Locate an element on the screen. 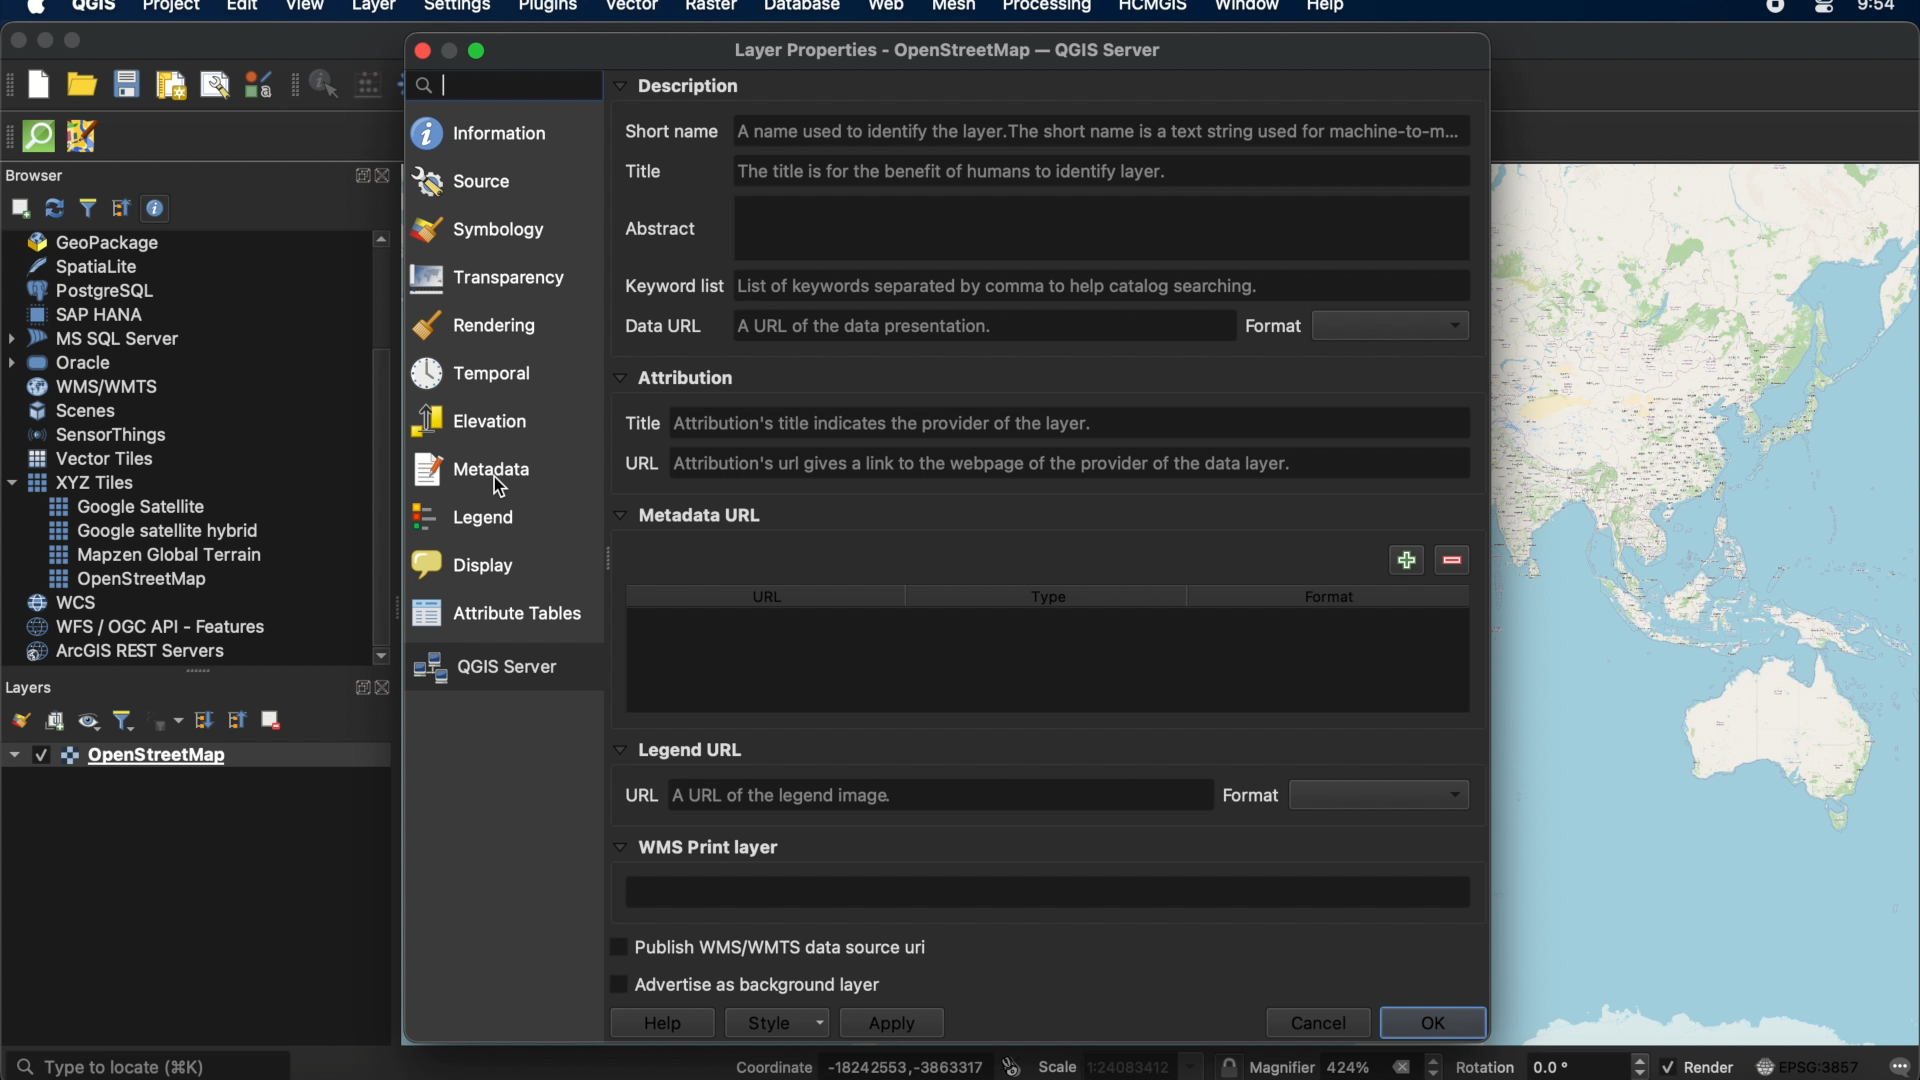 The height and width of the screenshot is (1080, 1920). close is located at coordinates (422, 51).